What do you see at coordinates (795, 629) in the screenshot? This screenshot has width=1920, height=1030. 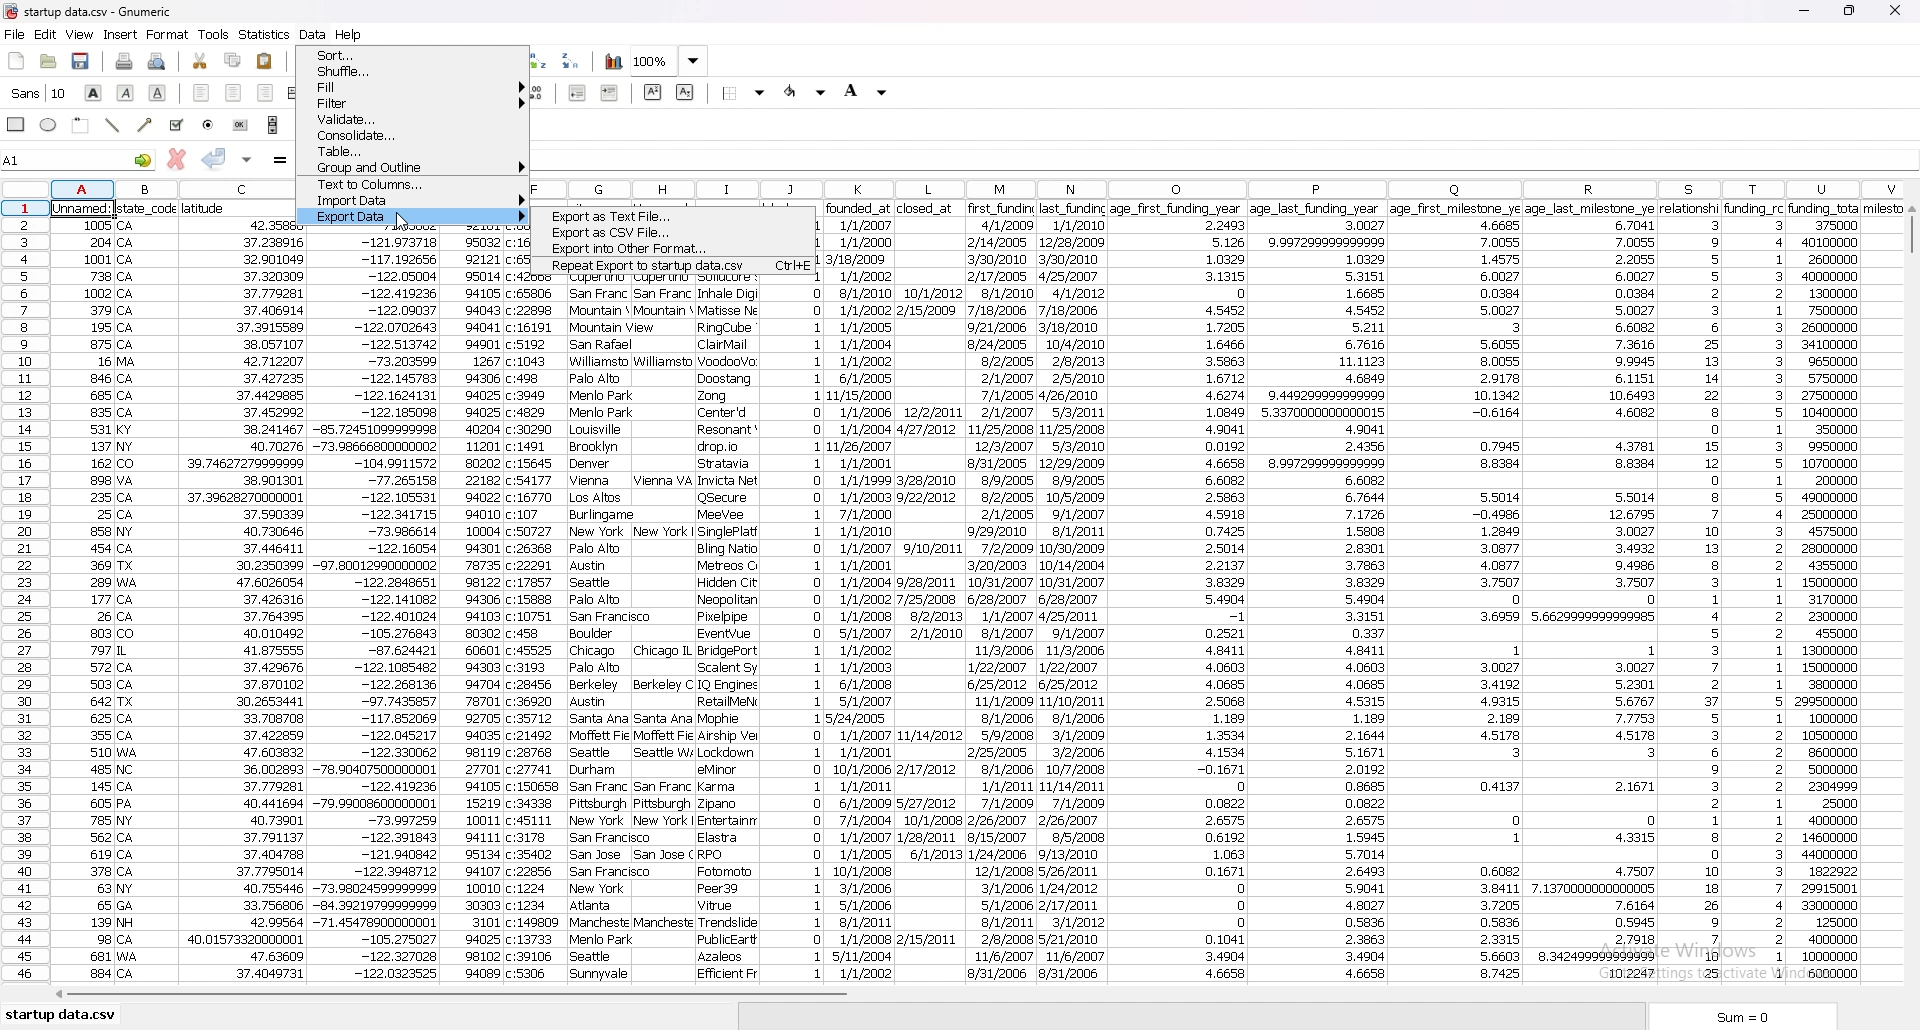 I see `data` at bounding box center [795, 629].